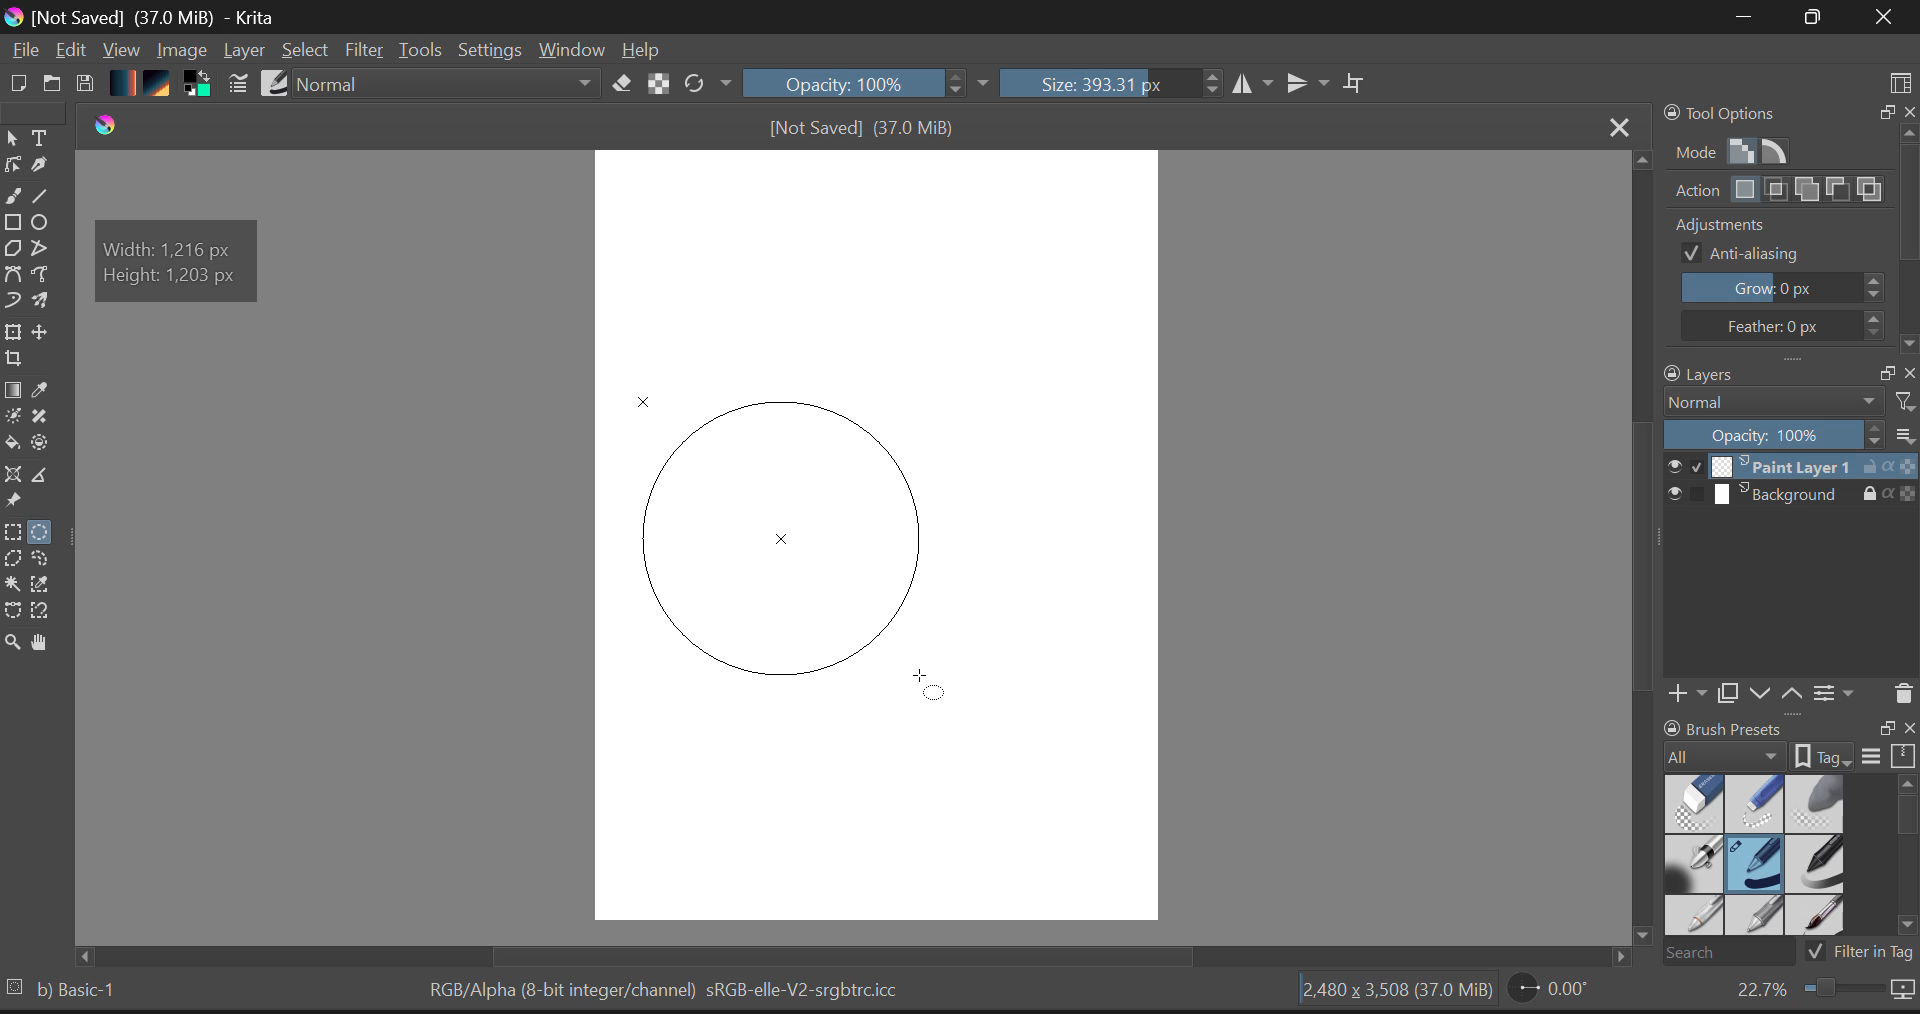  I want to click on Refresh, so click(707, 85).